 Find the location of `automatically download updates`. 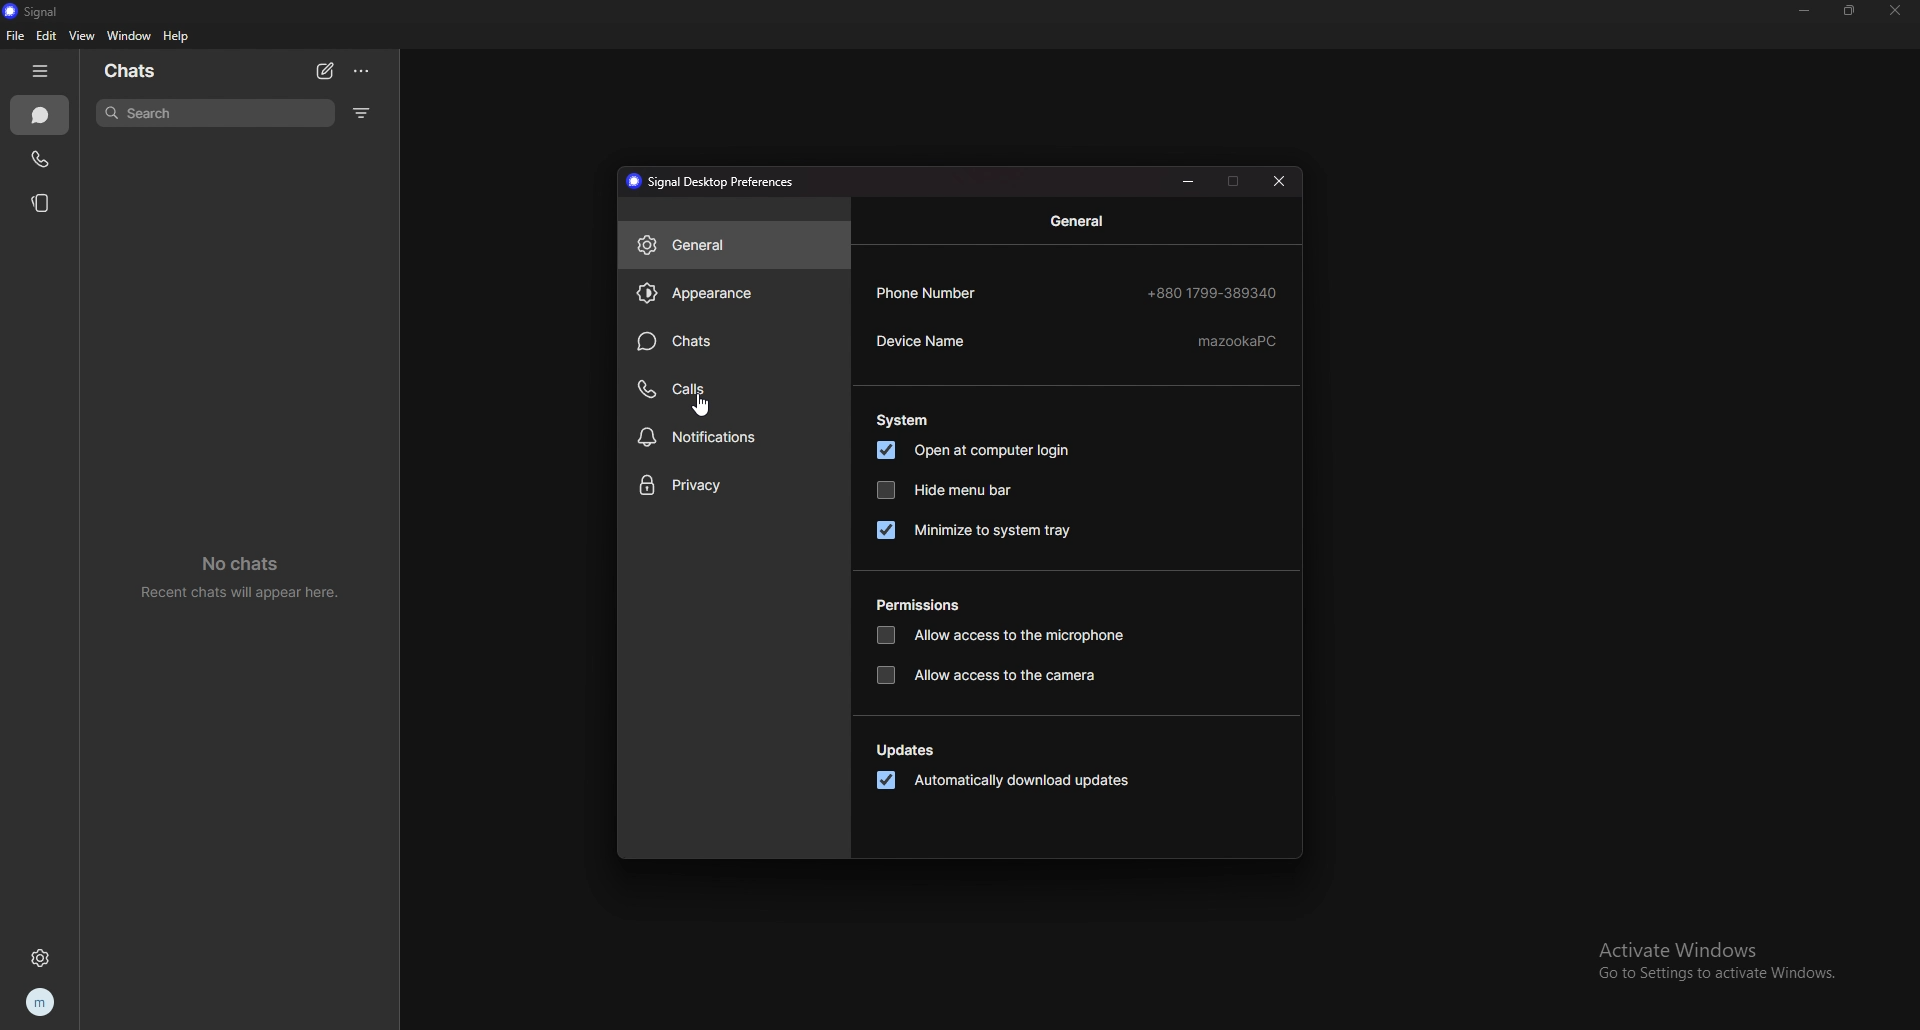

automatically download updates is located at coordinates (999, 780).